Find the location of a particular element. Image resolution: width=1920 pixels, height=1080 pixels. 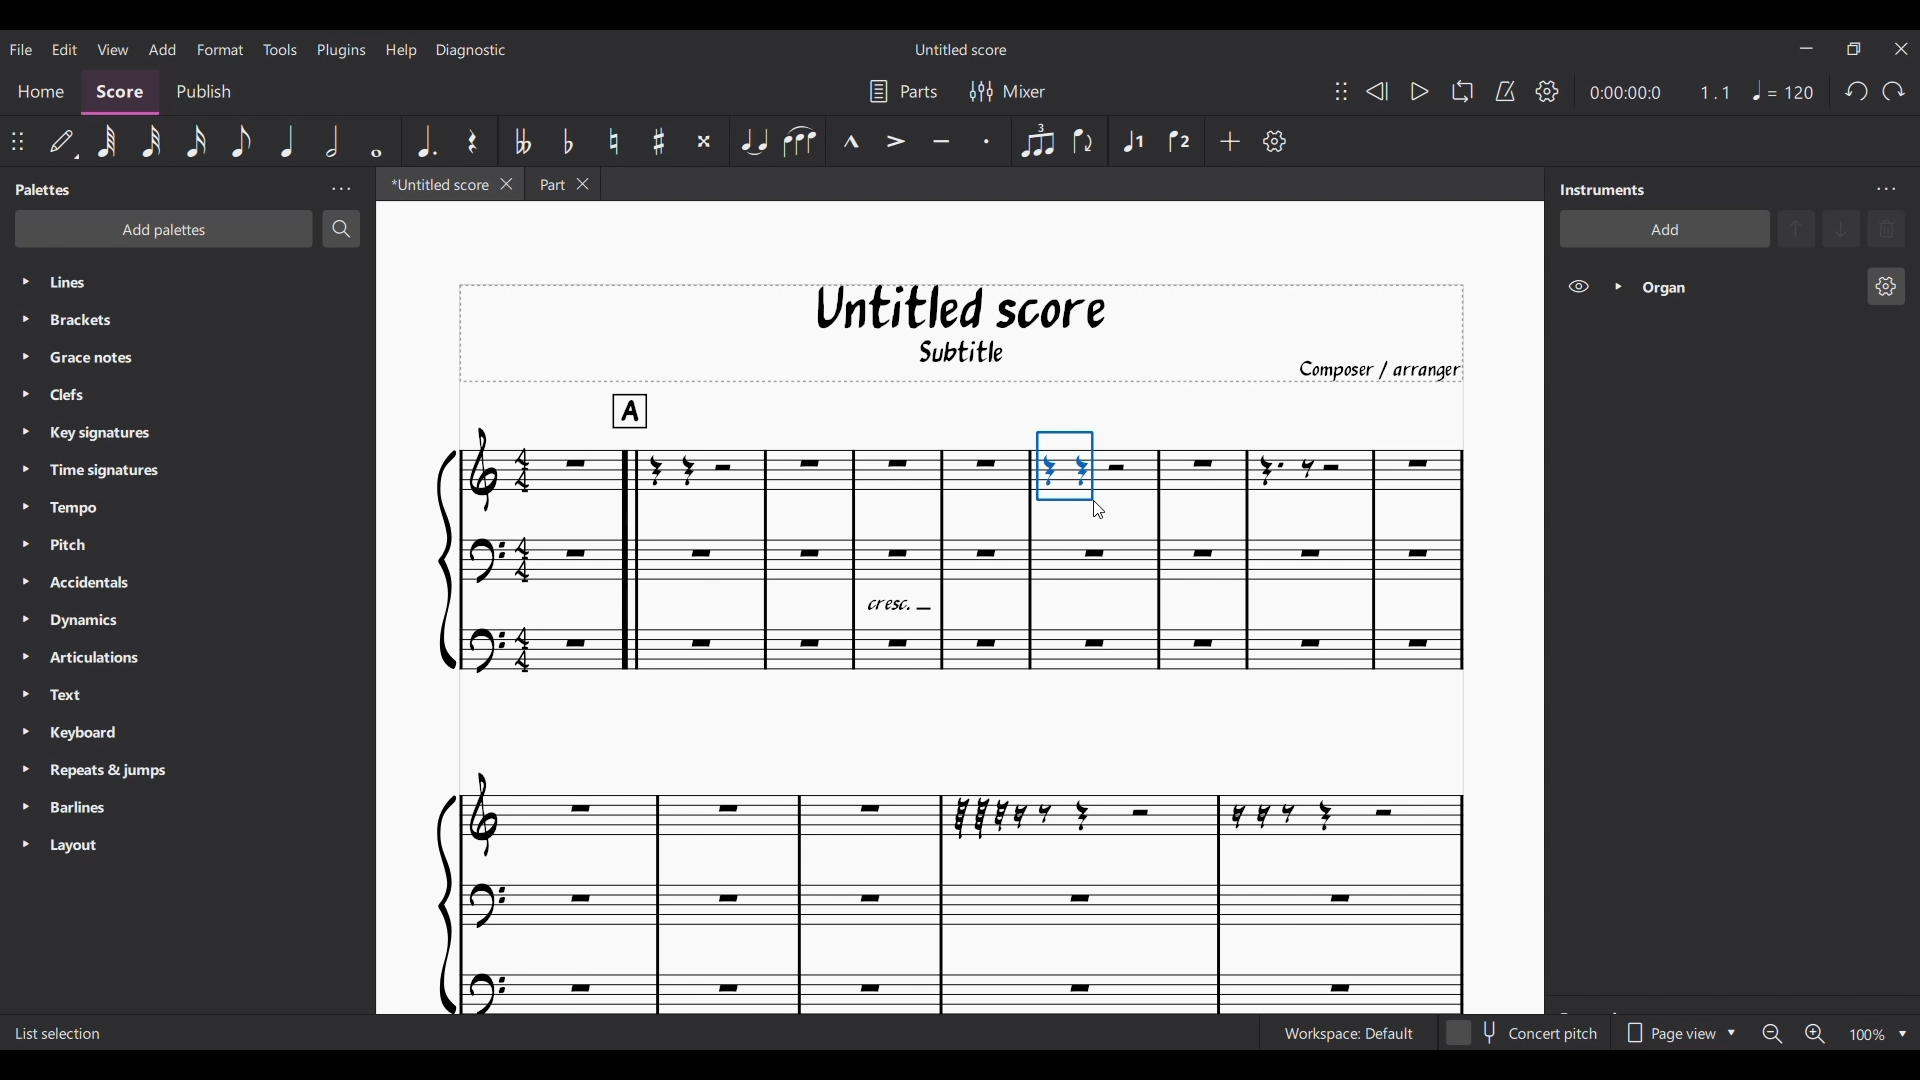

Toggle double sharp is located at coordinates (705, 140).